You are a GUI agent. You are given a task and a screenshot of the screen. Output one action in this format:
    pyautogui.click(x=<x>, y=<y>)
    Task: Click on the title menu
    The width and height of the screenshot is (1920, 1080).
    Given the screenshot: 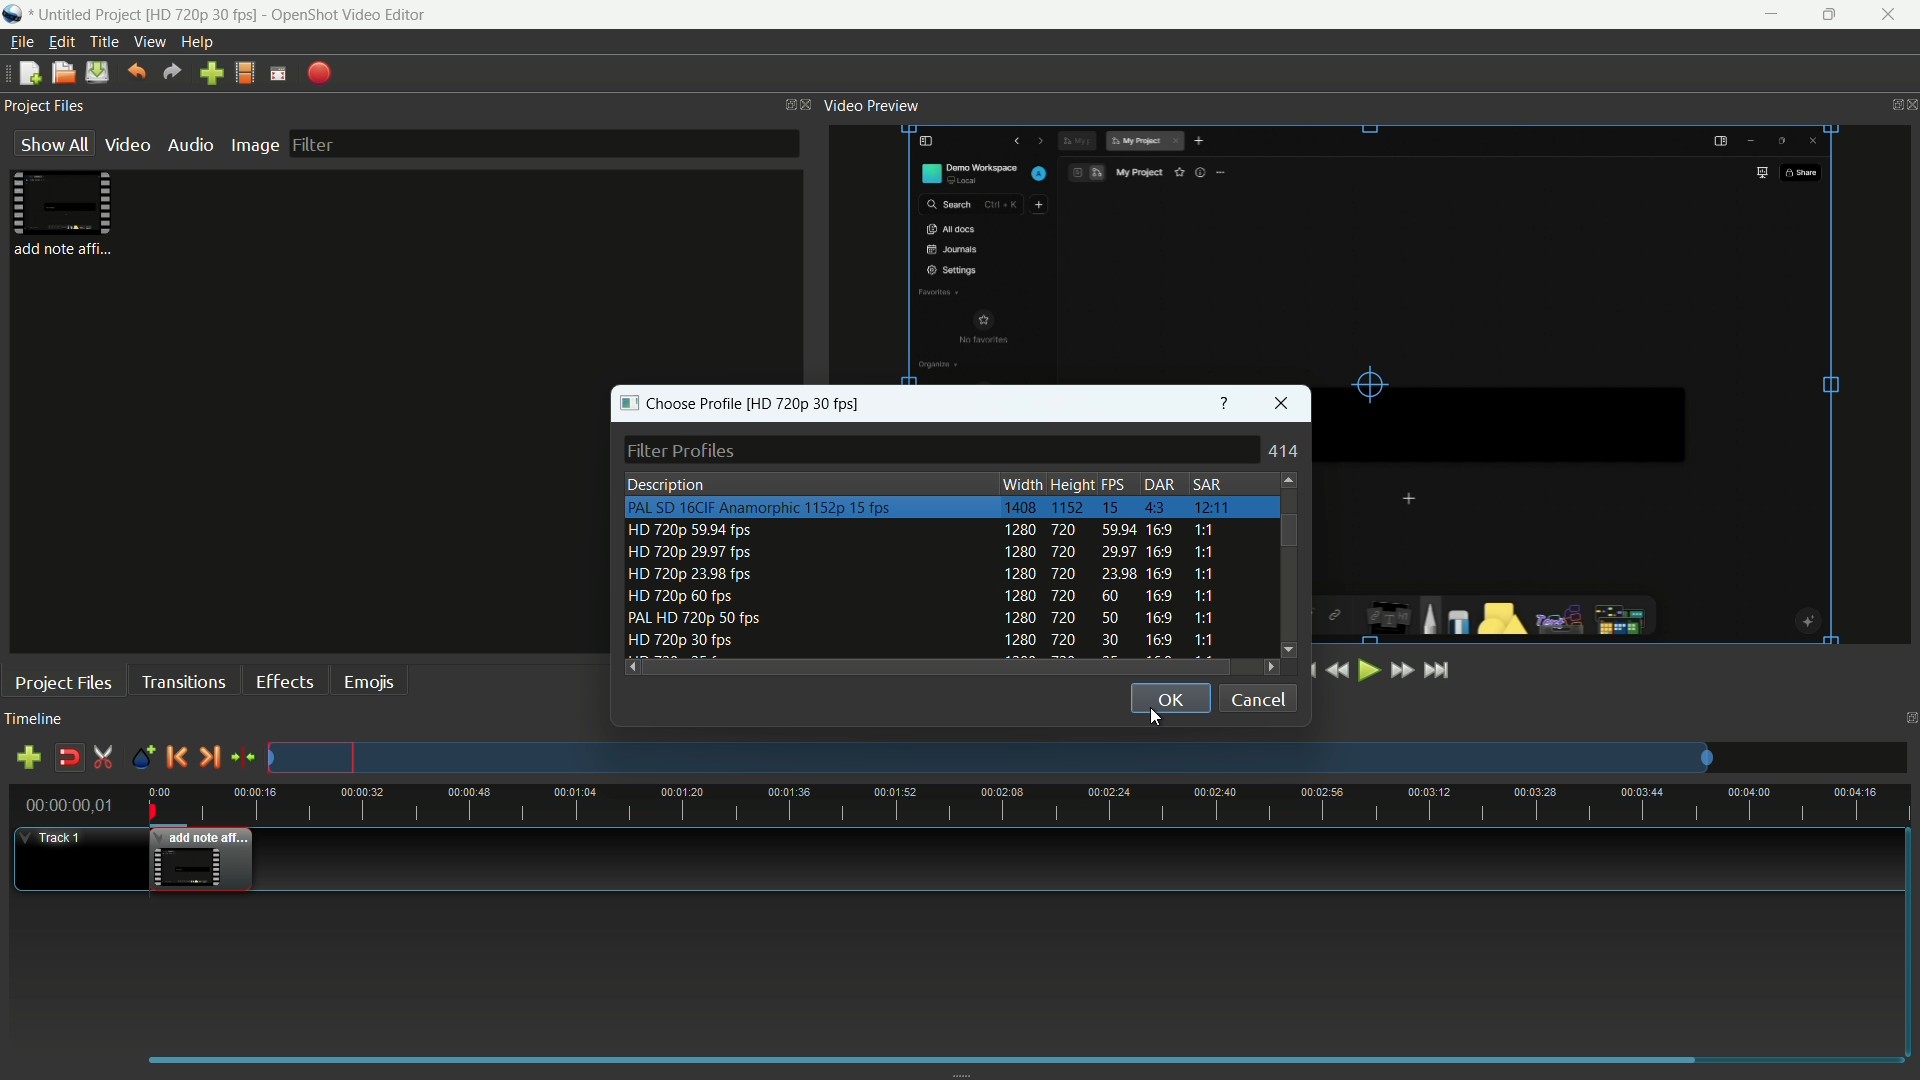 What is the action you would take?
    pyautogui.click(x=105, y=42)
    